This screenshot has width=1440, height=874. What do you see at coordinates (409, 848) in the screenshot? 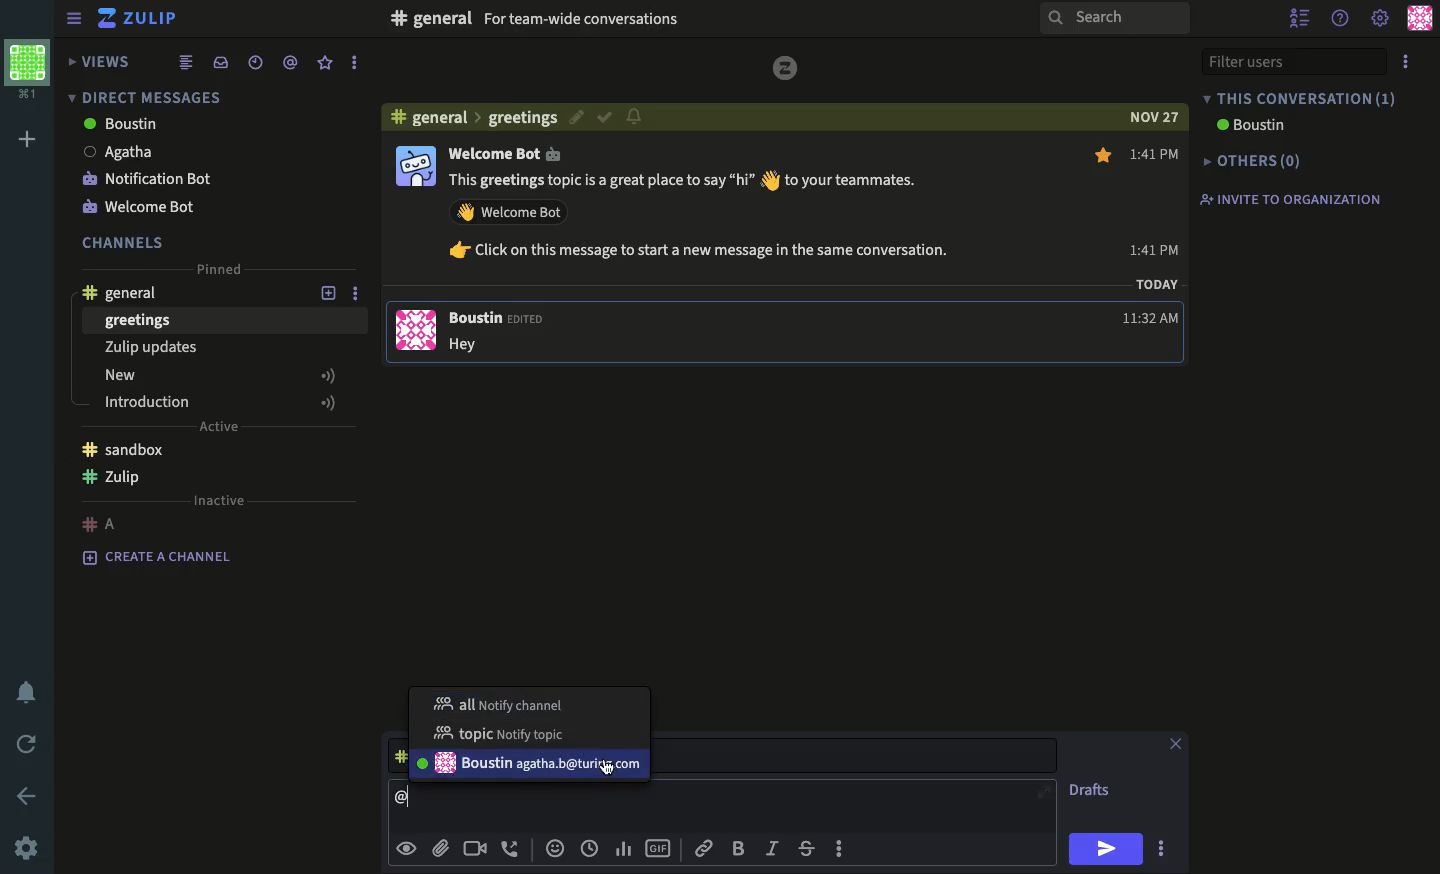
I see `visible` at bounding box center [409, 848].